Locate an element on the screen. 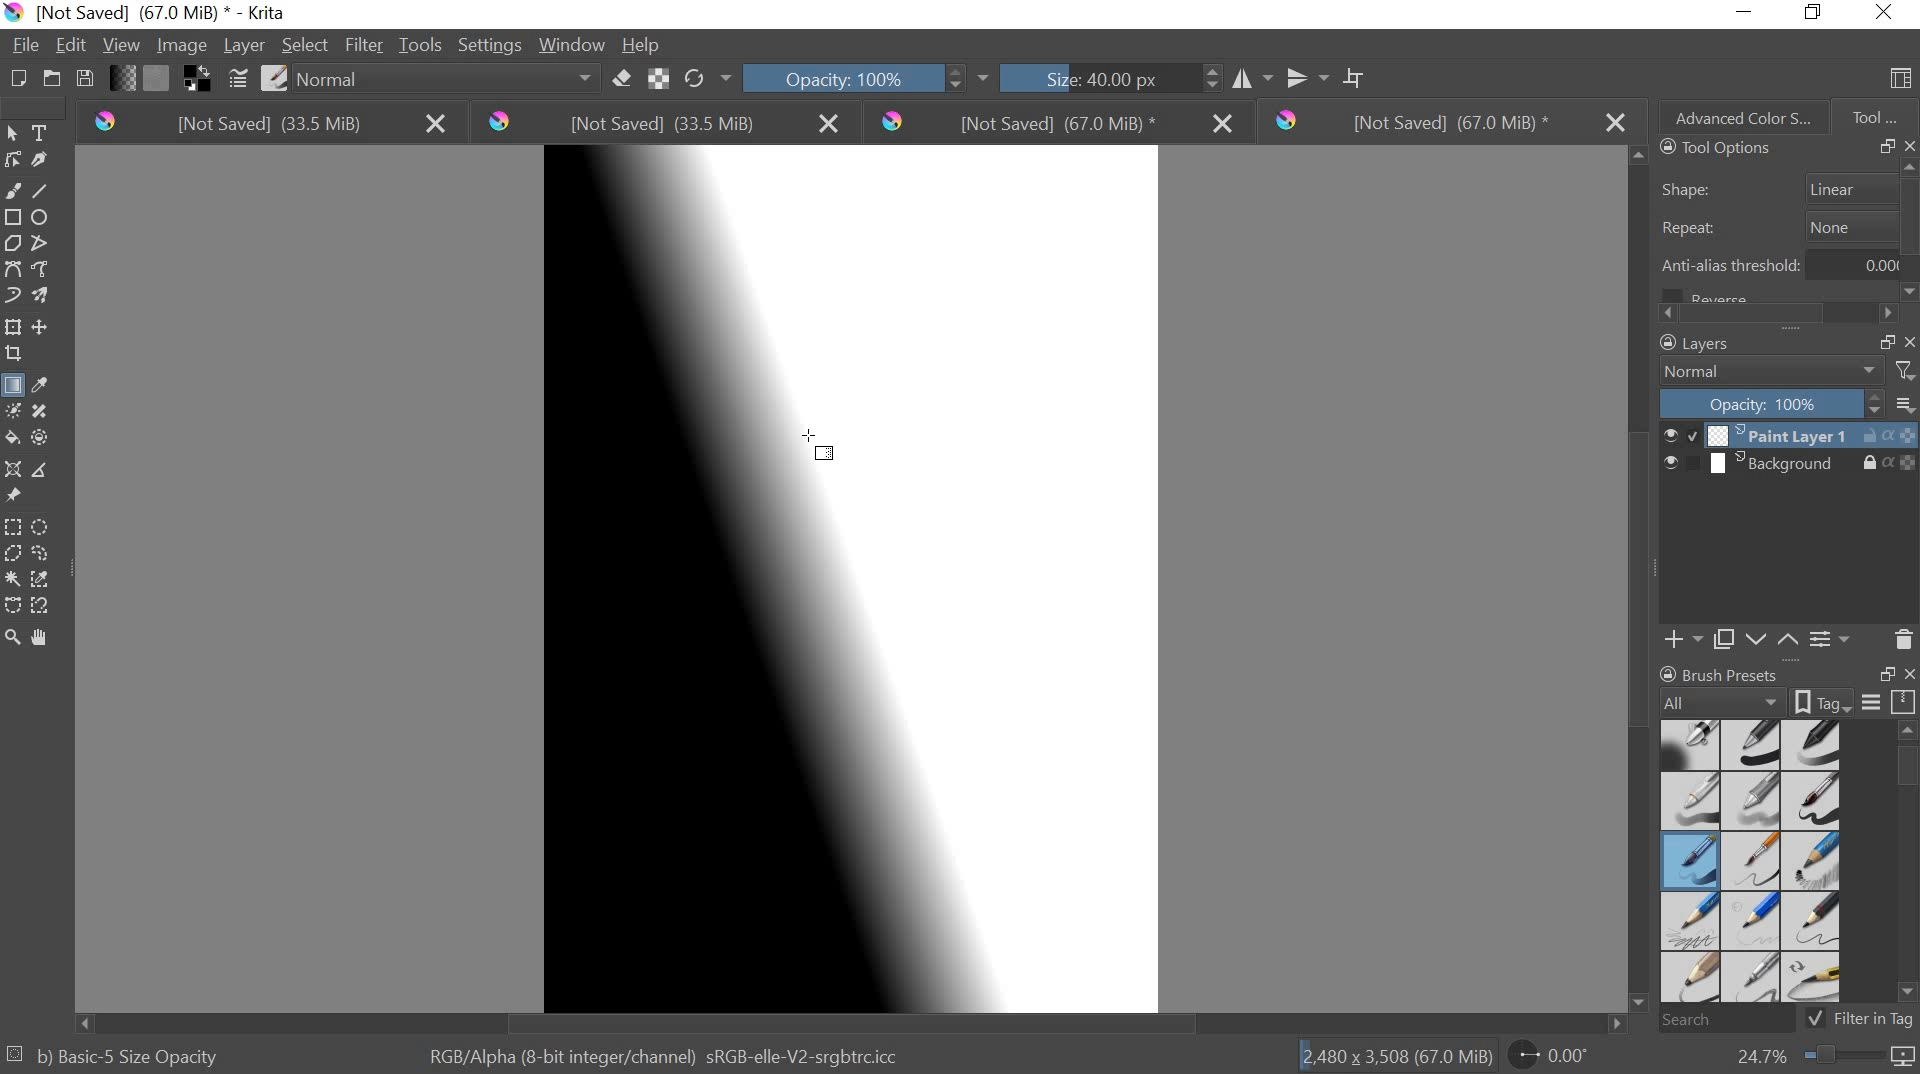 The height and width of the screenshot is (1074, 1920). ellipses is located at coordinates (40, 218).